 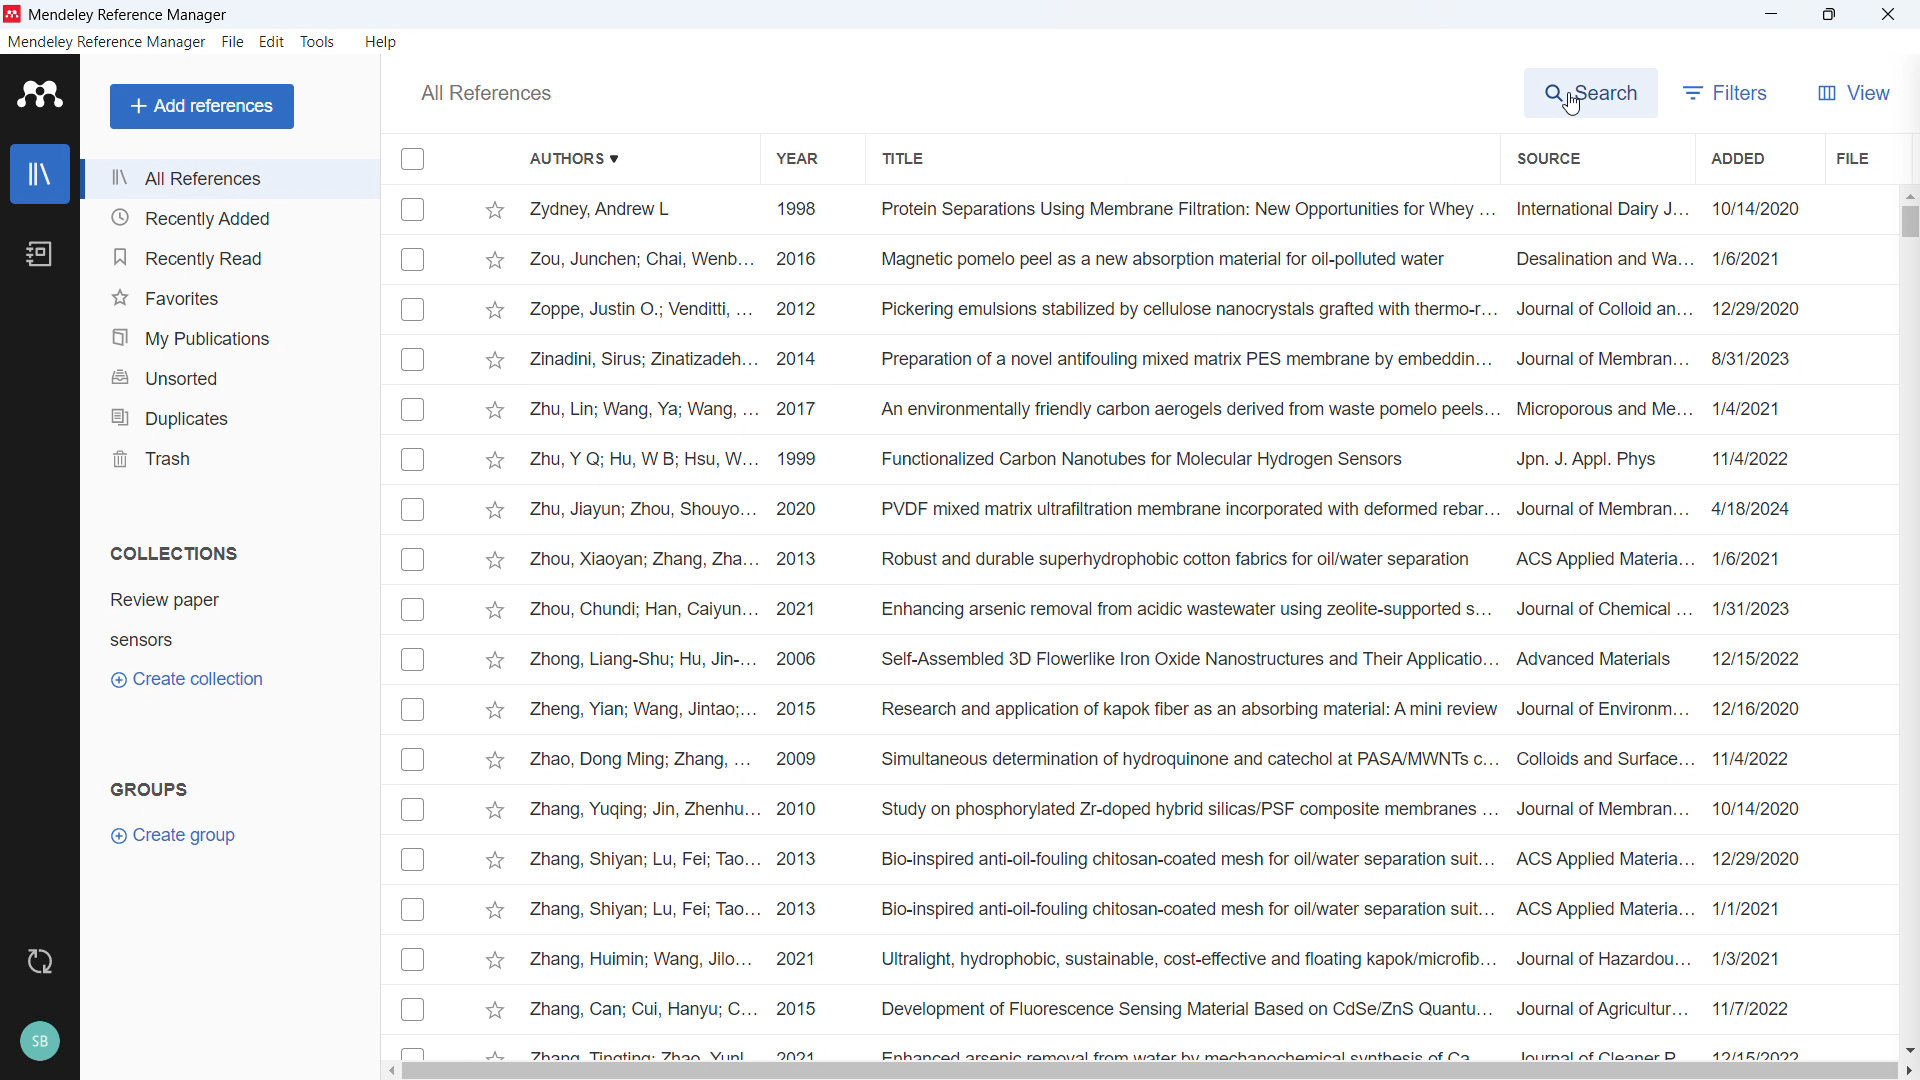 I want to click on Duplicates , so click(x=228, y=415).